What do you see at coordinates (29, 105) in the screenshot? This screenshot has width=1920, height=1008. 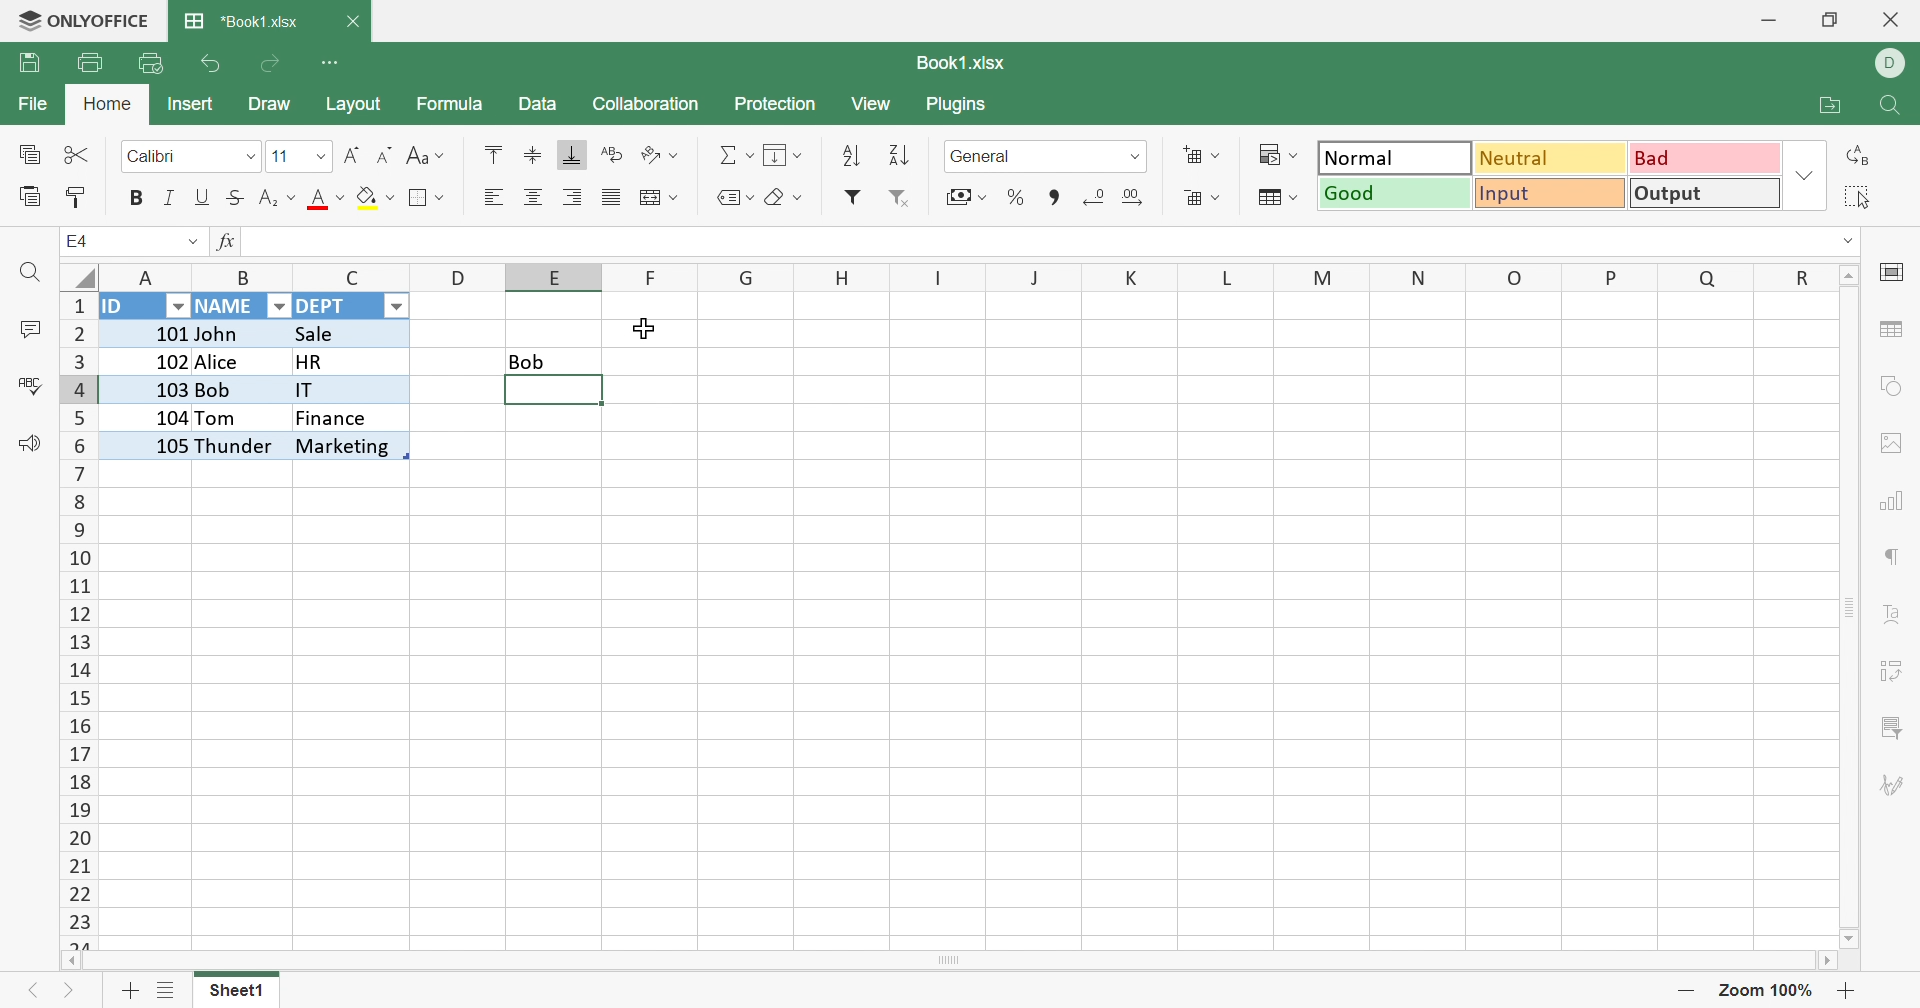 I see `File` at bounding box center [29, 105].